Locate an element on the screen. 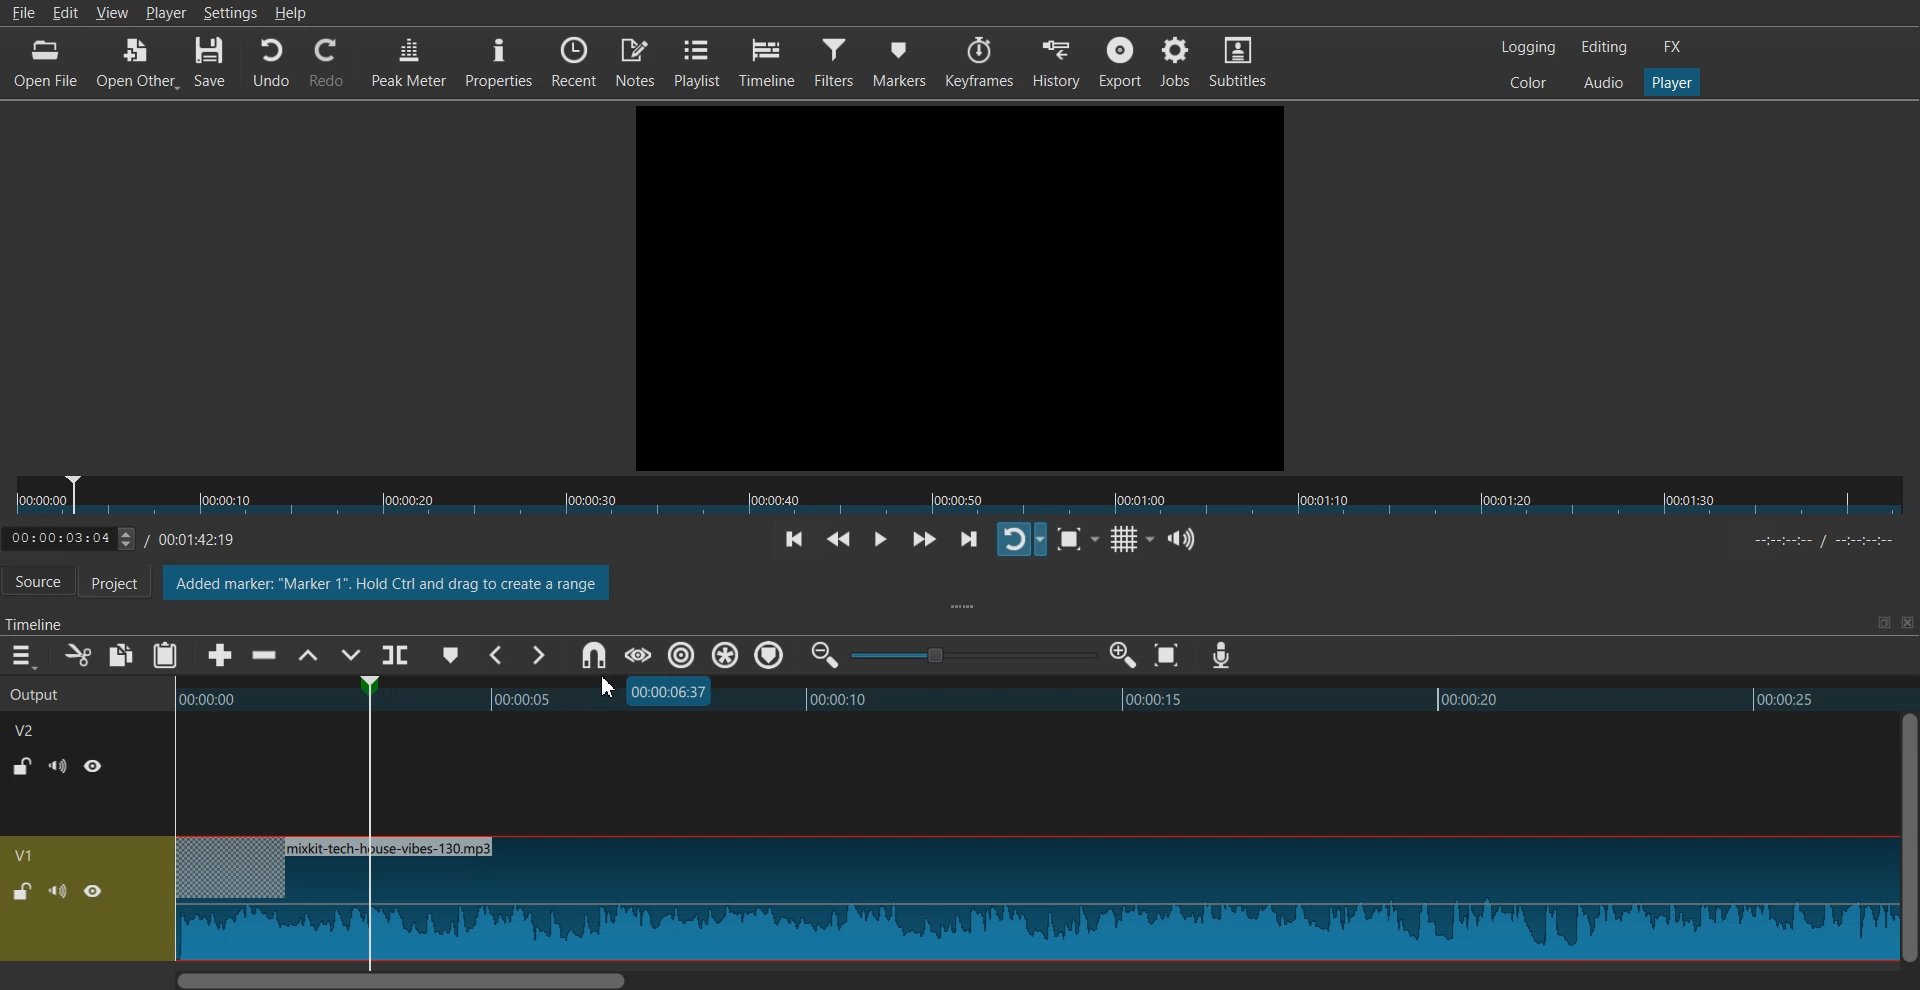  Editing is located at coordinates (1604, 46).